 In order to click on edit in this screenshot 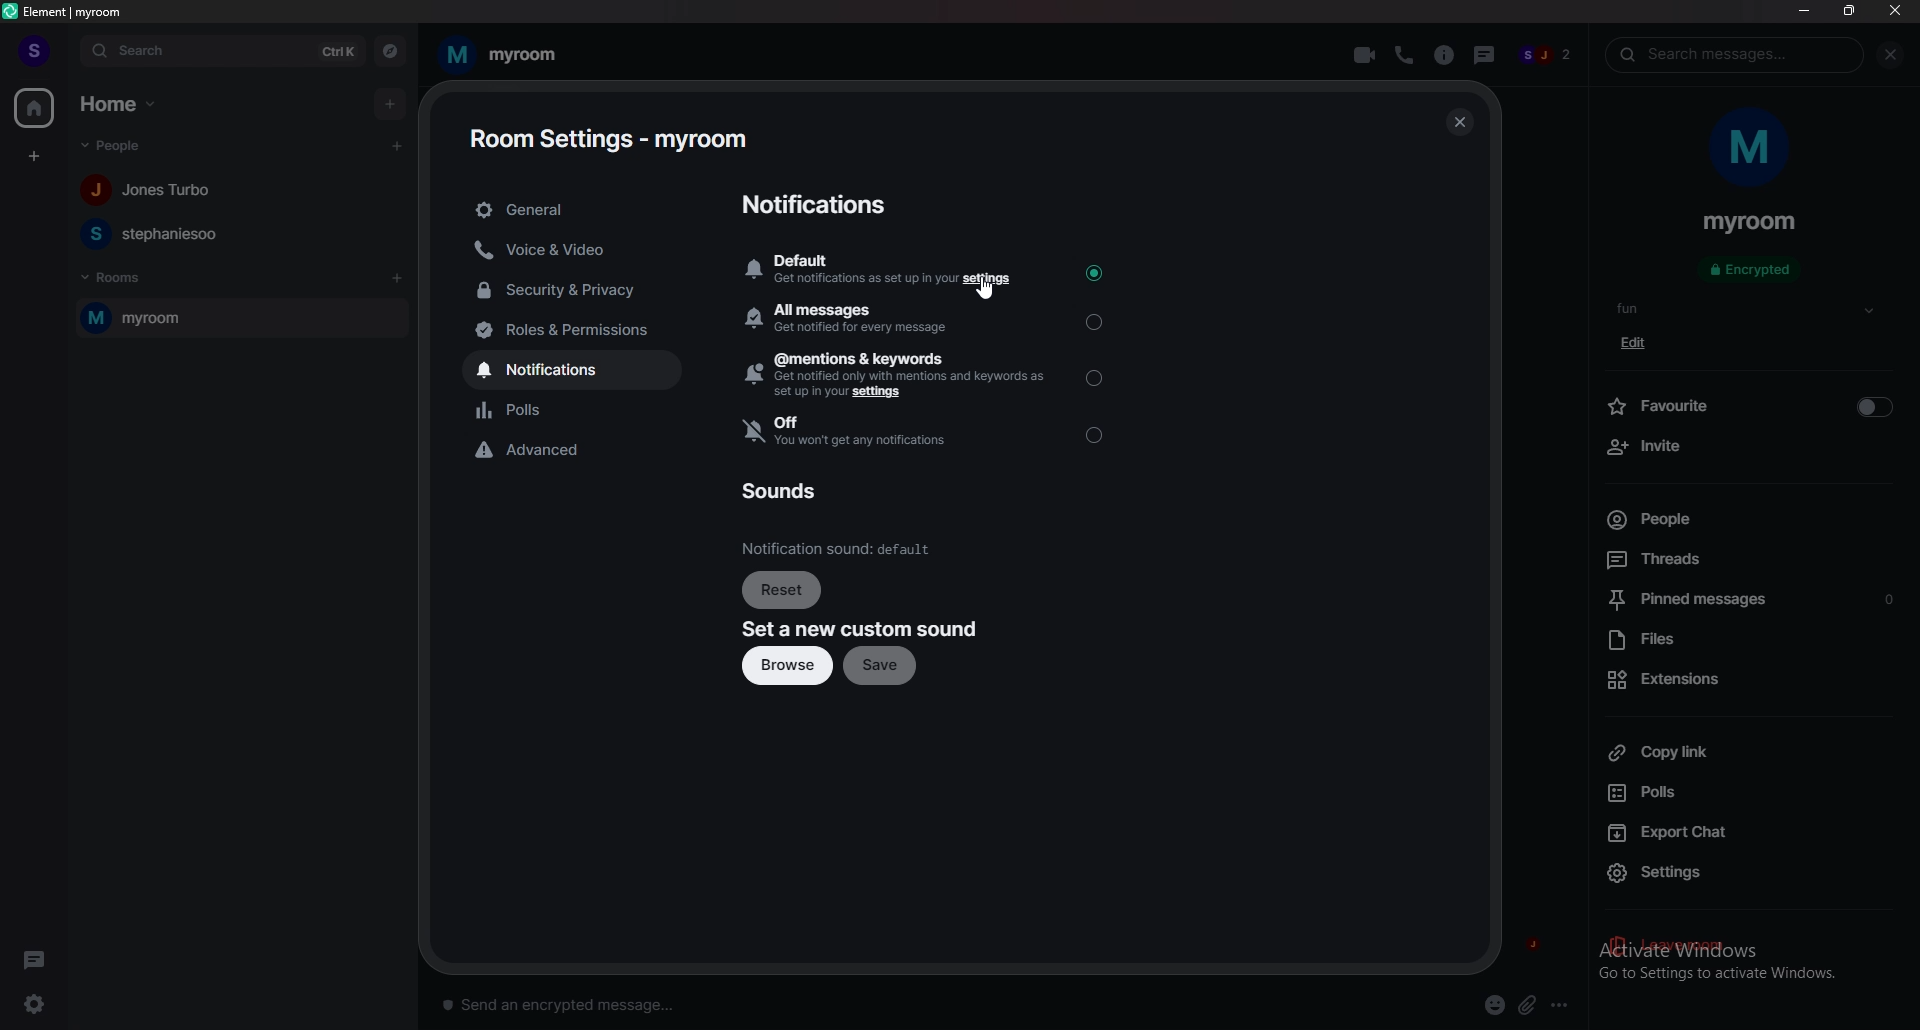, I will do `click(1640, 343)`.